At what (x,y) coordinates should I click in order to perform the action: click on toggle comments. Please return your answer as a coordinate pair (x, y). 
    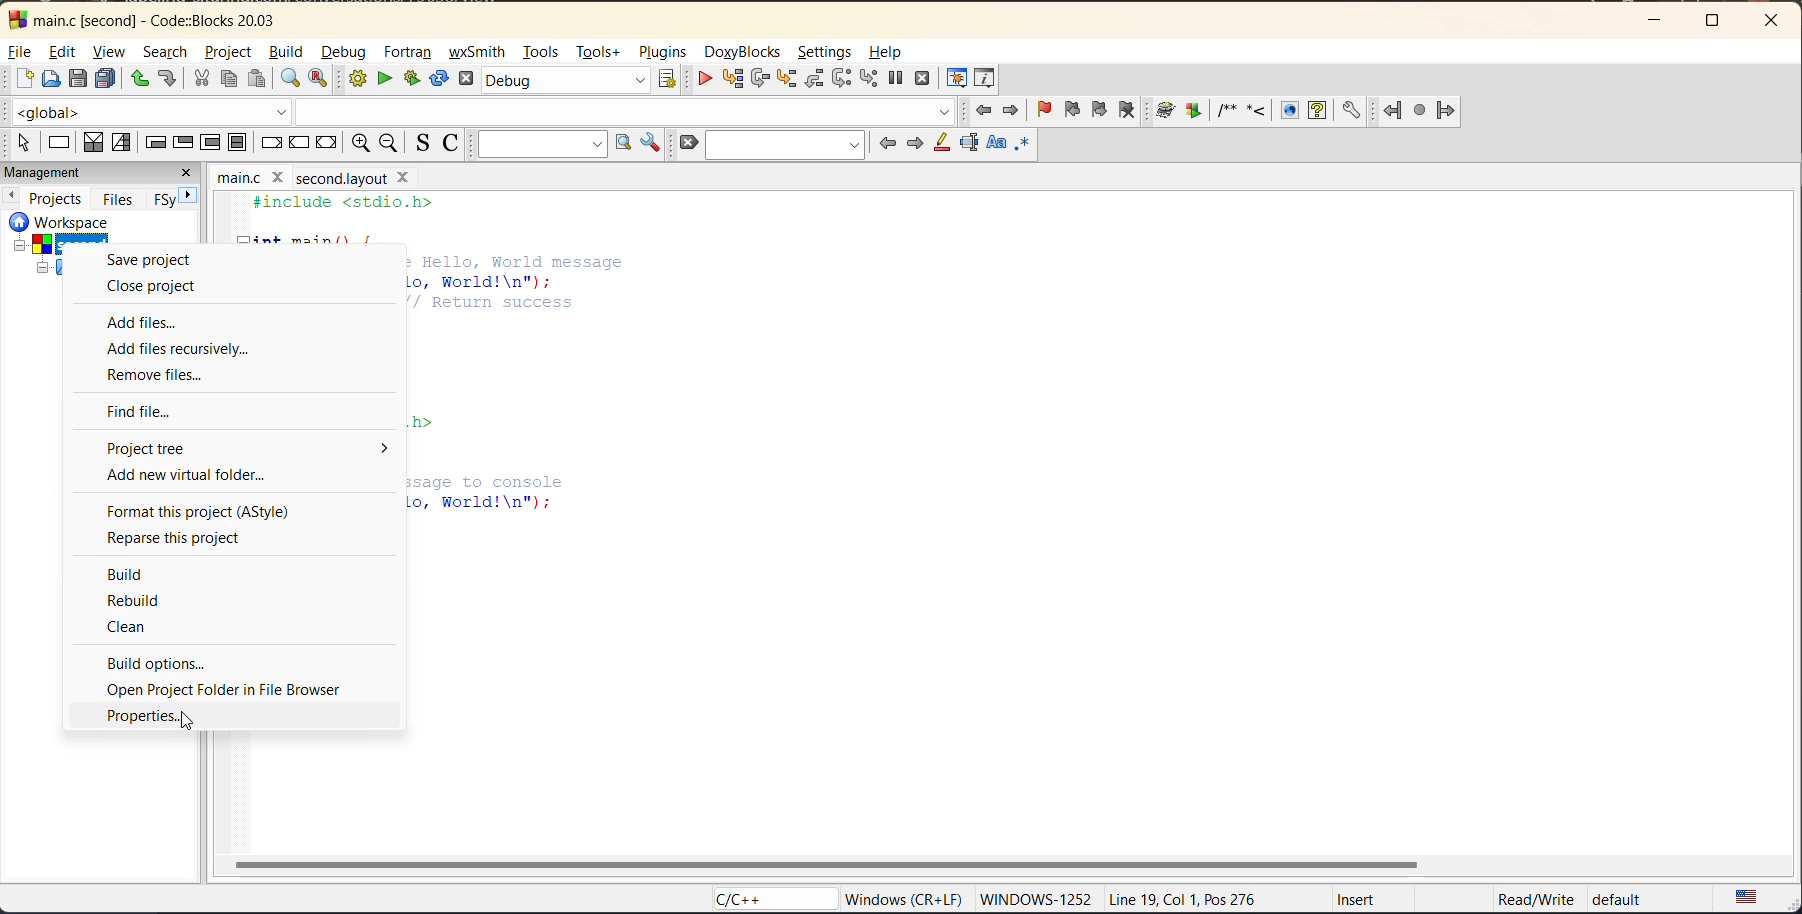
    Looking at the image, I should click on (453, 146).